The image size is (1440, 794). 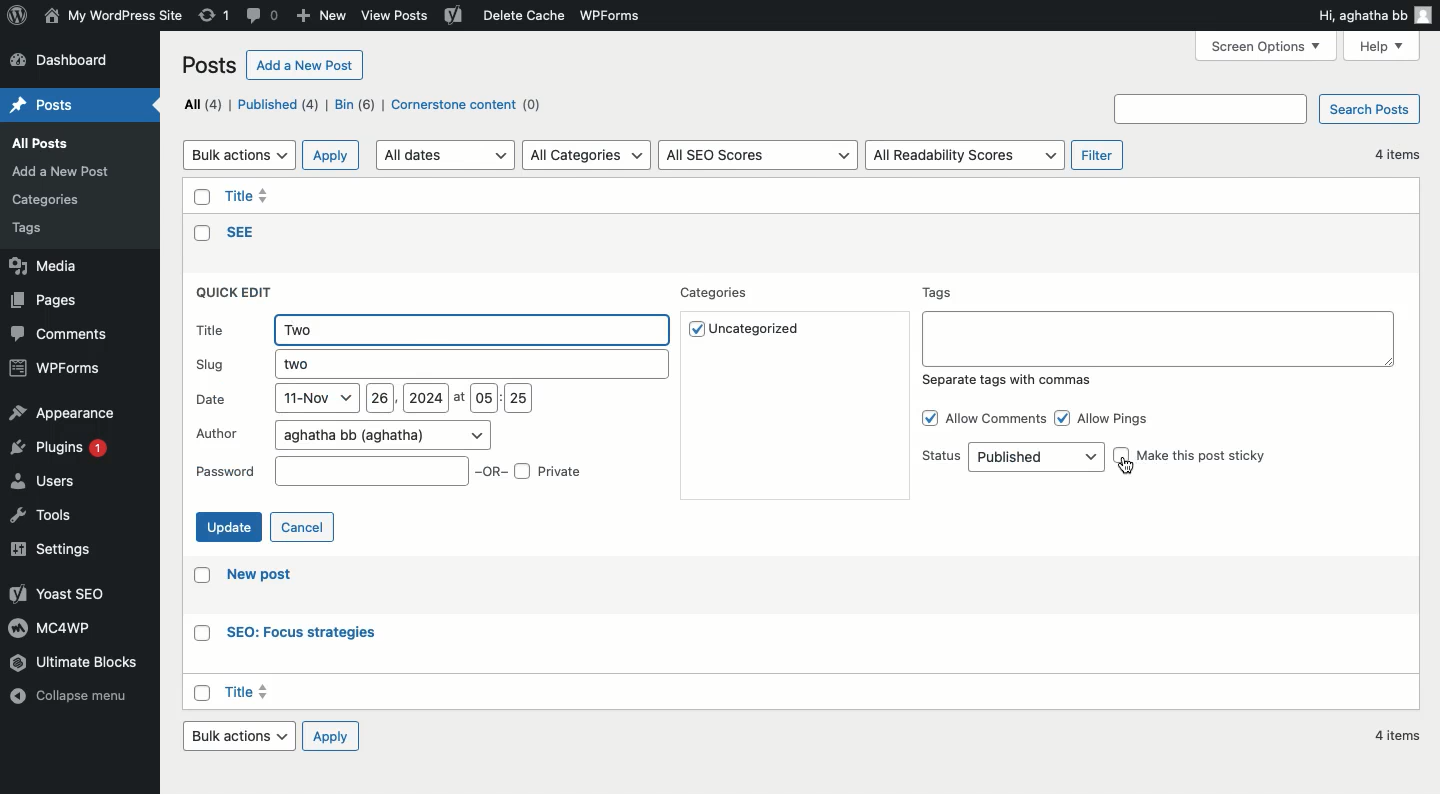 What do you see at coordinates (66, 171) in the screenshot?
I see `Add a new post` at bounding box center [66, 171].